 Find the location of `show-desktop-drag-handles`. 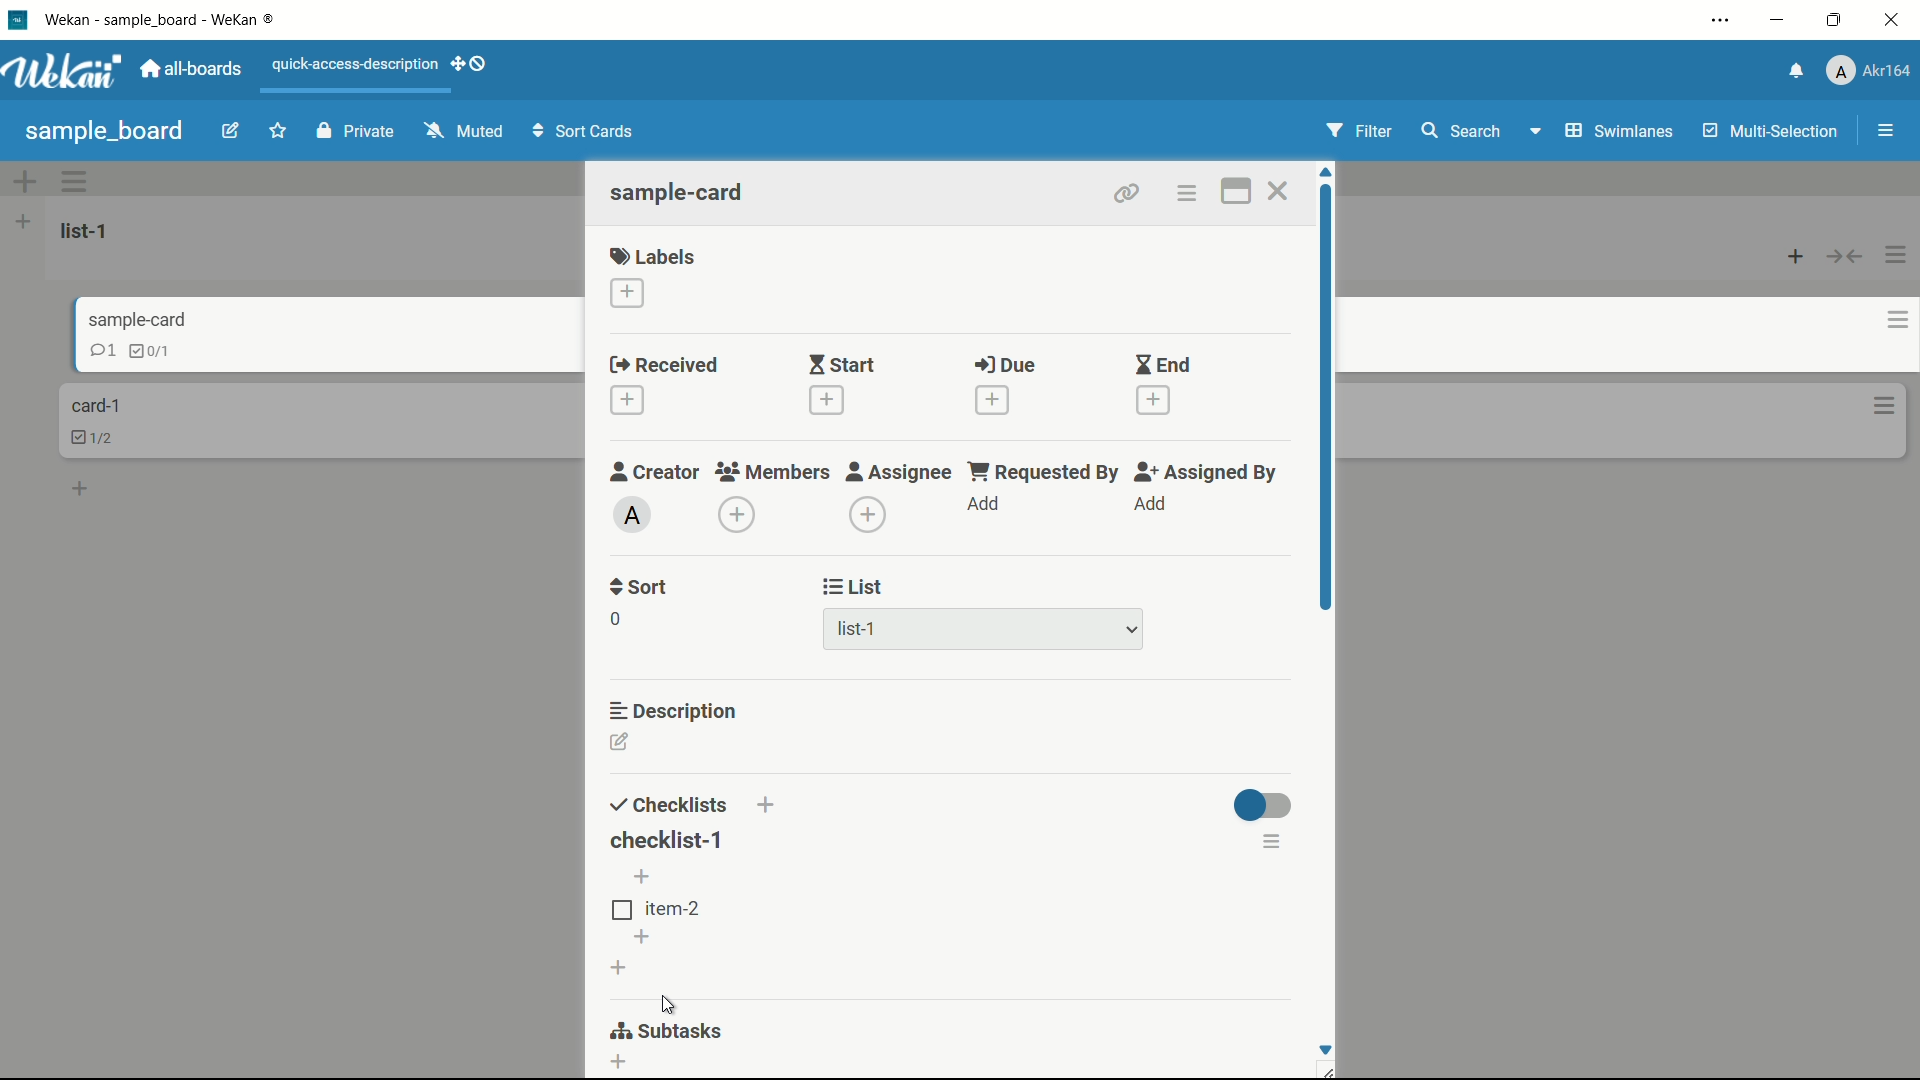

show-desktop-drag-handles is located at coordinates (470, 64).